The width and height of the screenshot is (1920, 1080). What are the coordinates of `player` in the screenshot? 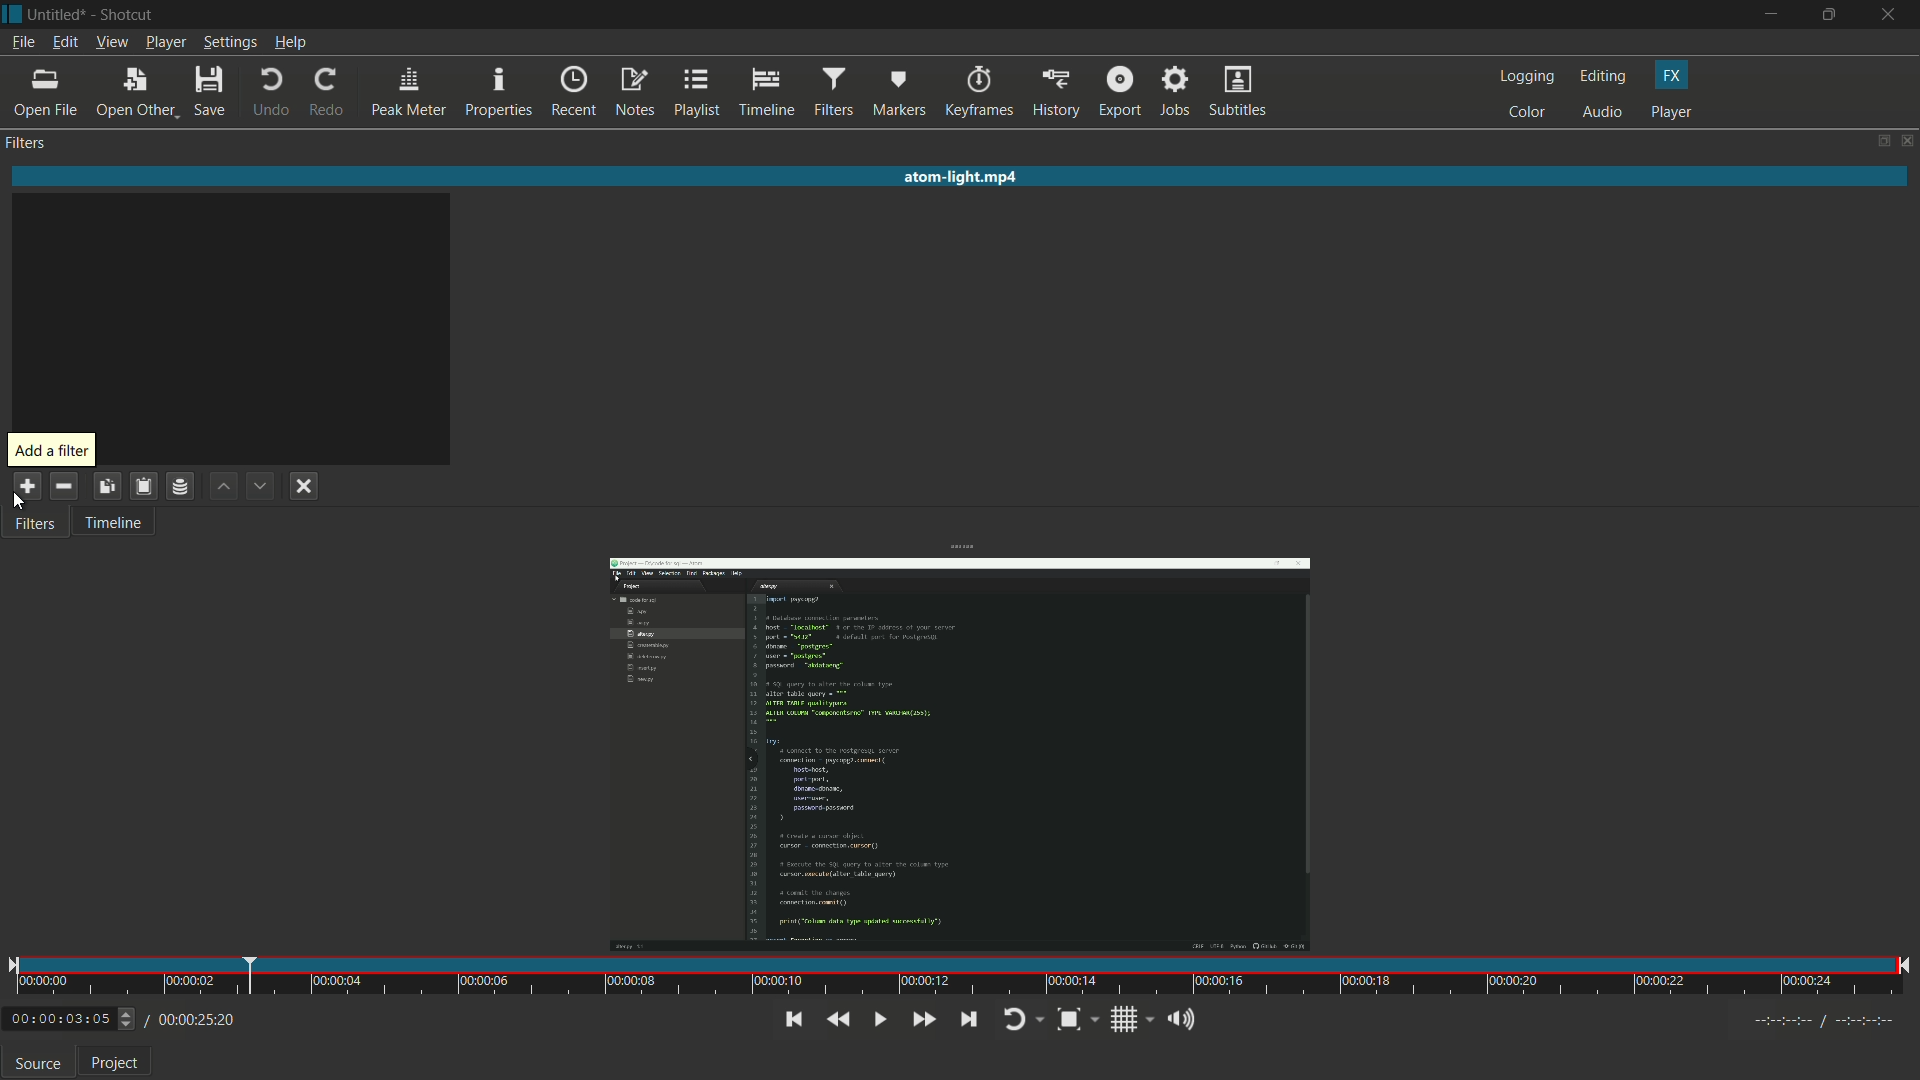 It's located at (1671, 113).